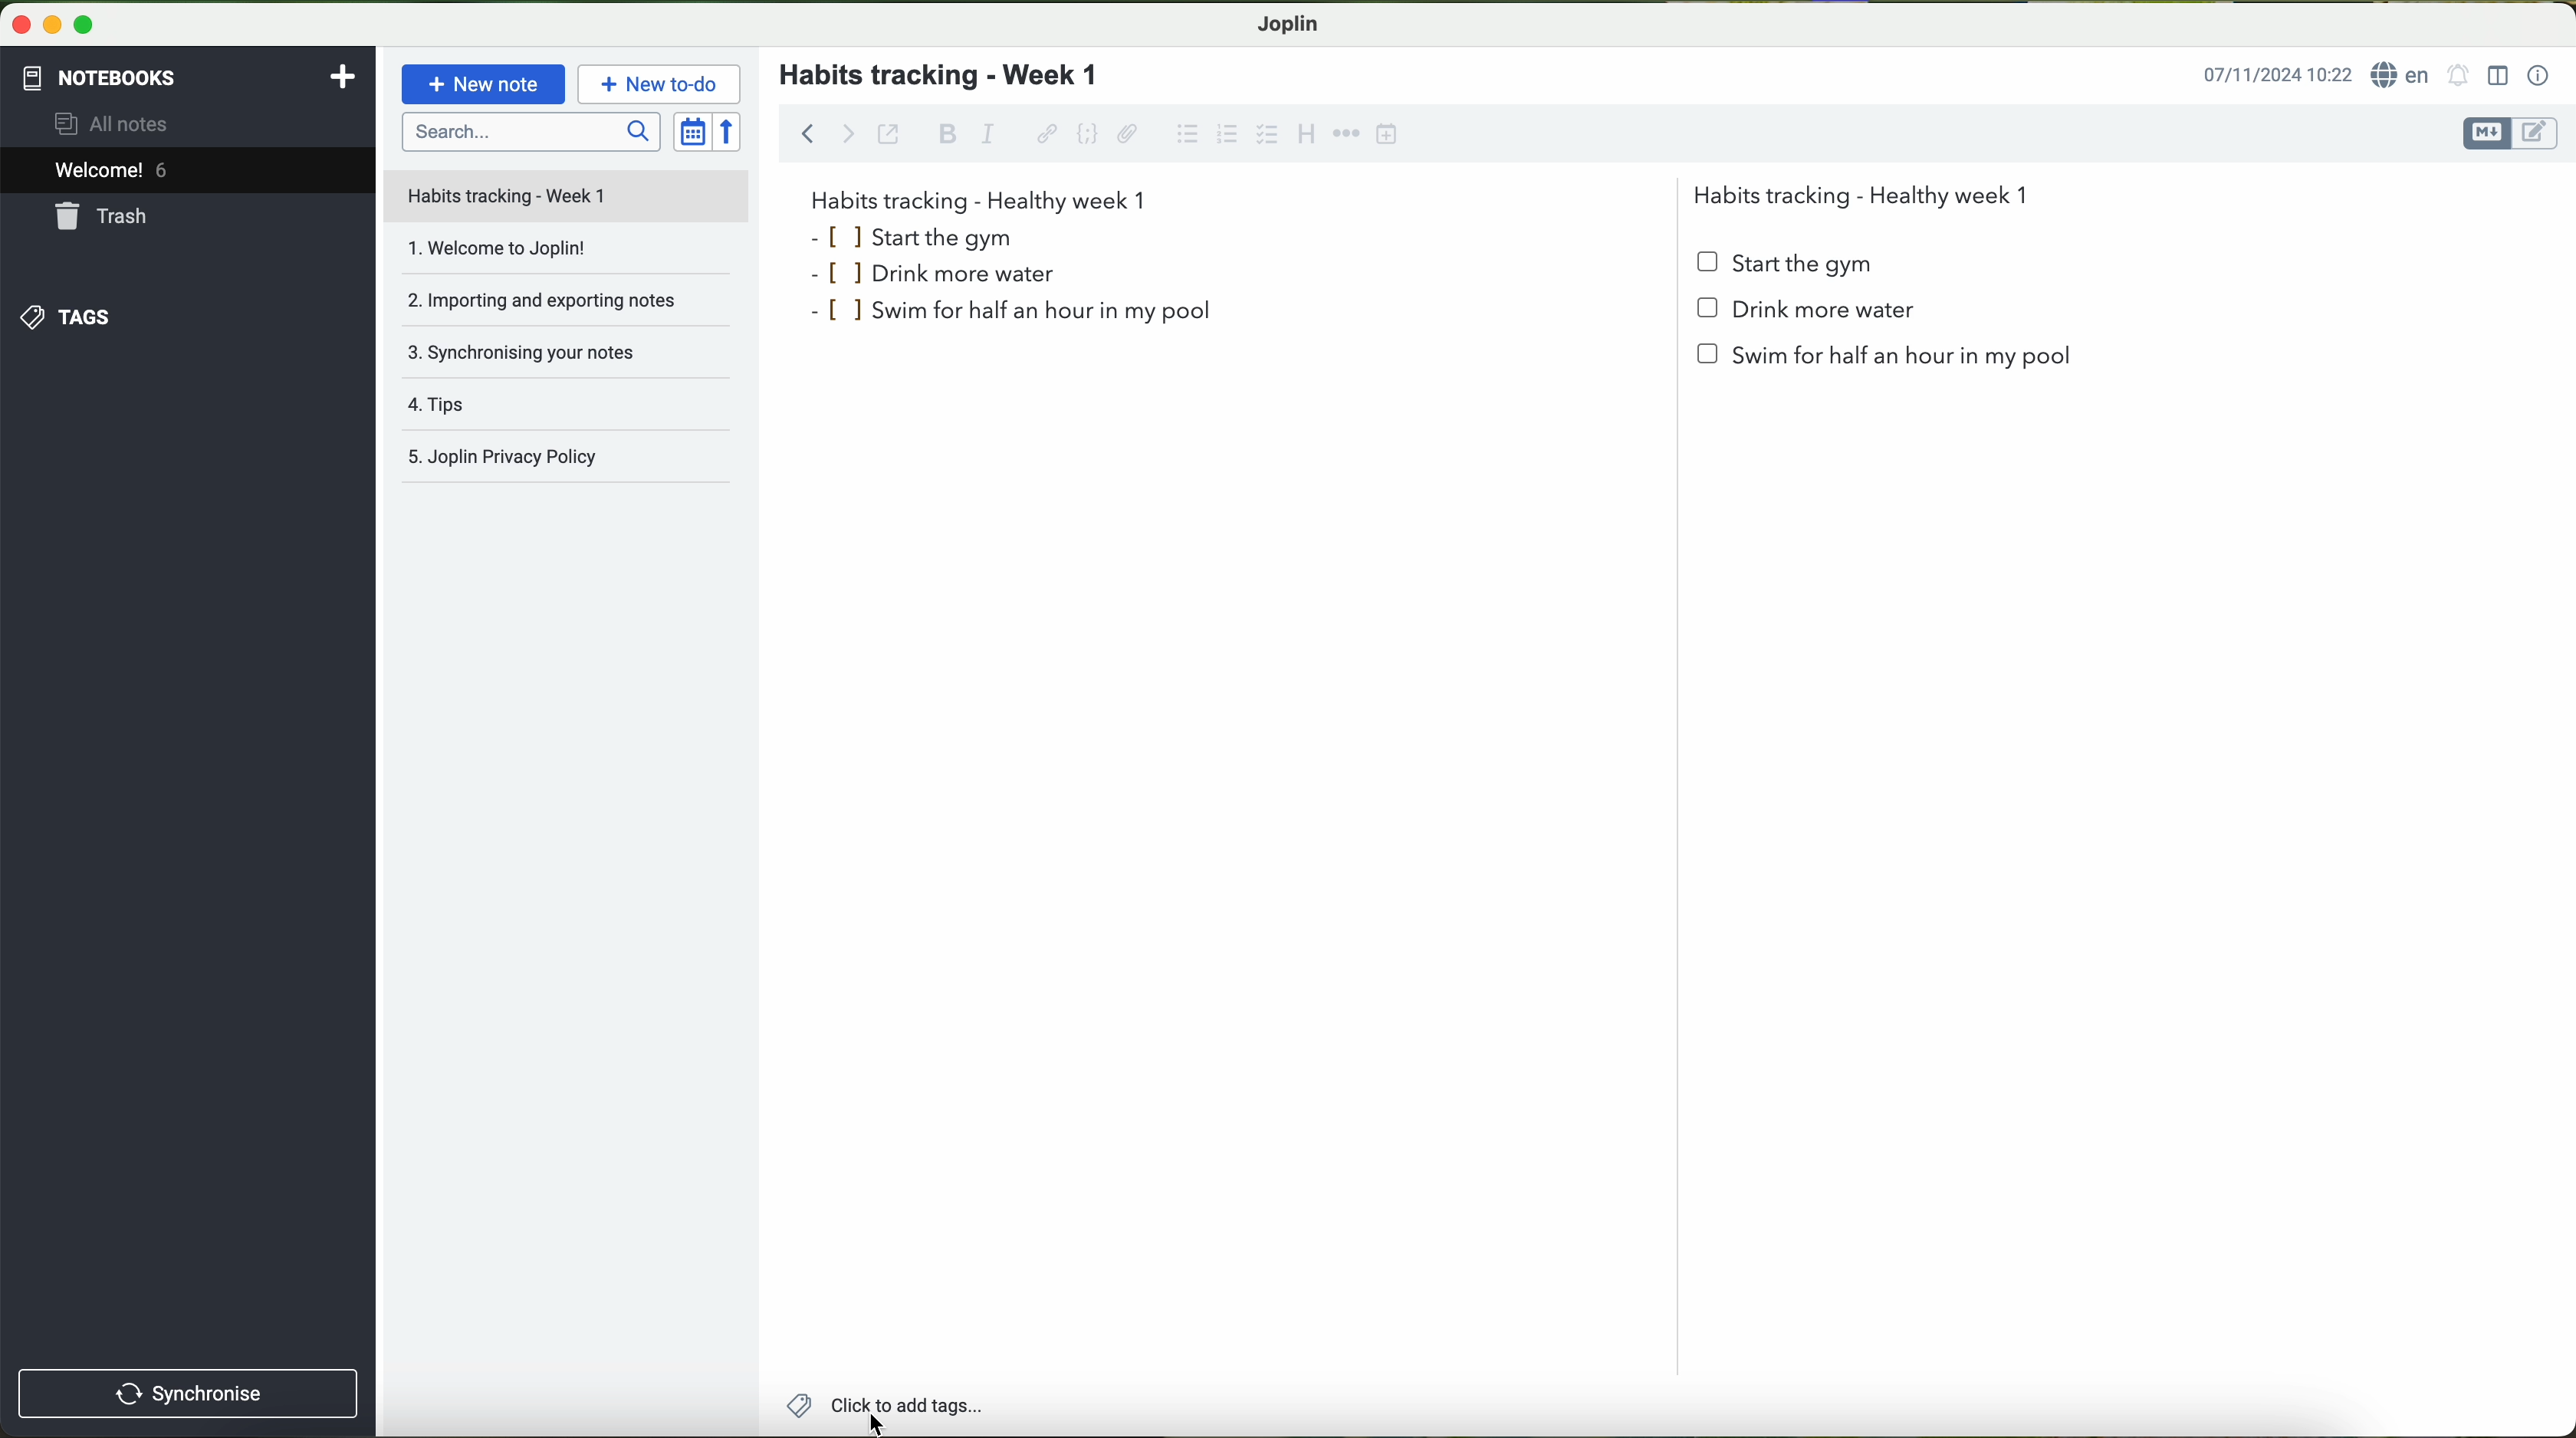 Image resolution: width=2576 pixels, height=1438 pixels. I want to click on welcome to Joplin, so click(564, 257).